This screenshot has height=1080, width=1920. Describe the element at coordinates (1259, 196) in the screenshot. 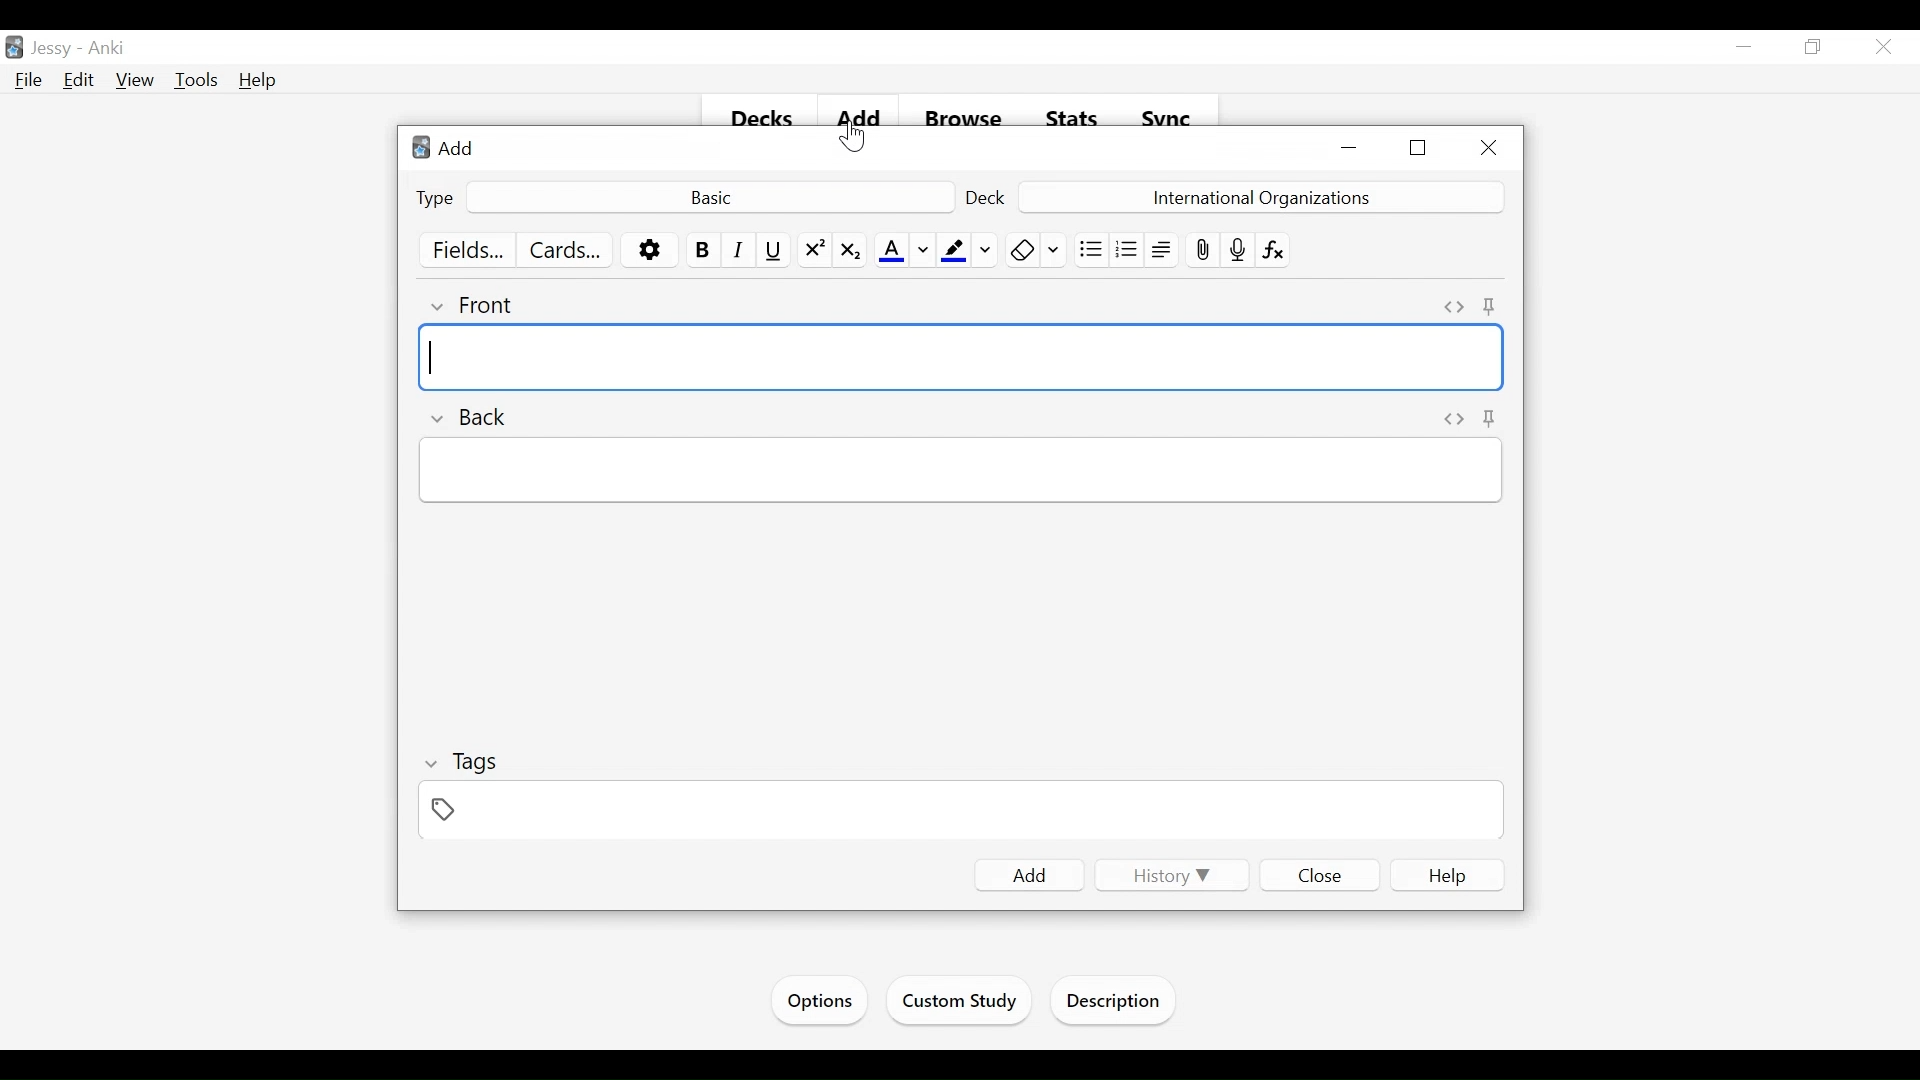

I see `Deck Name` at that location.